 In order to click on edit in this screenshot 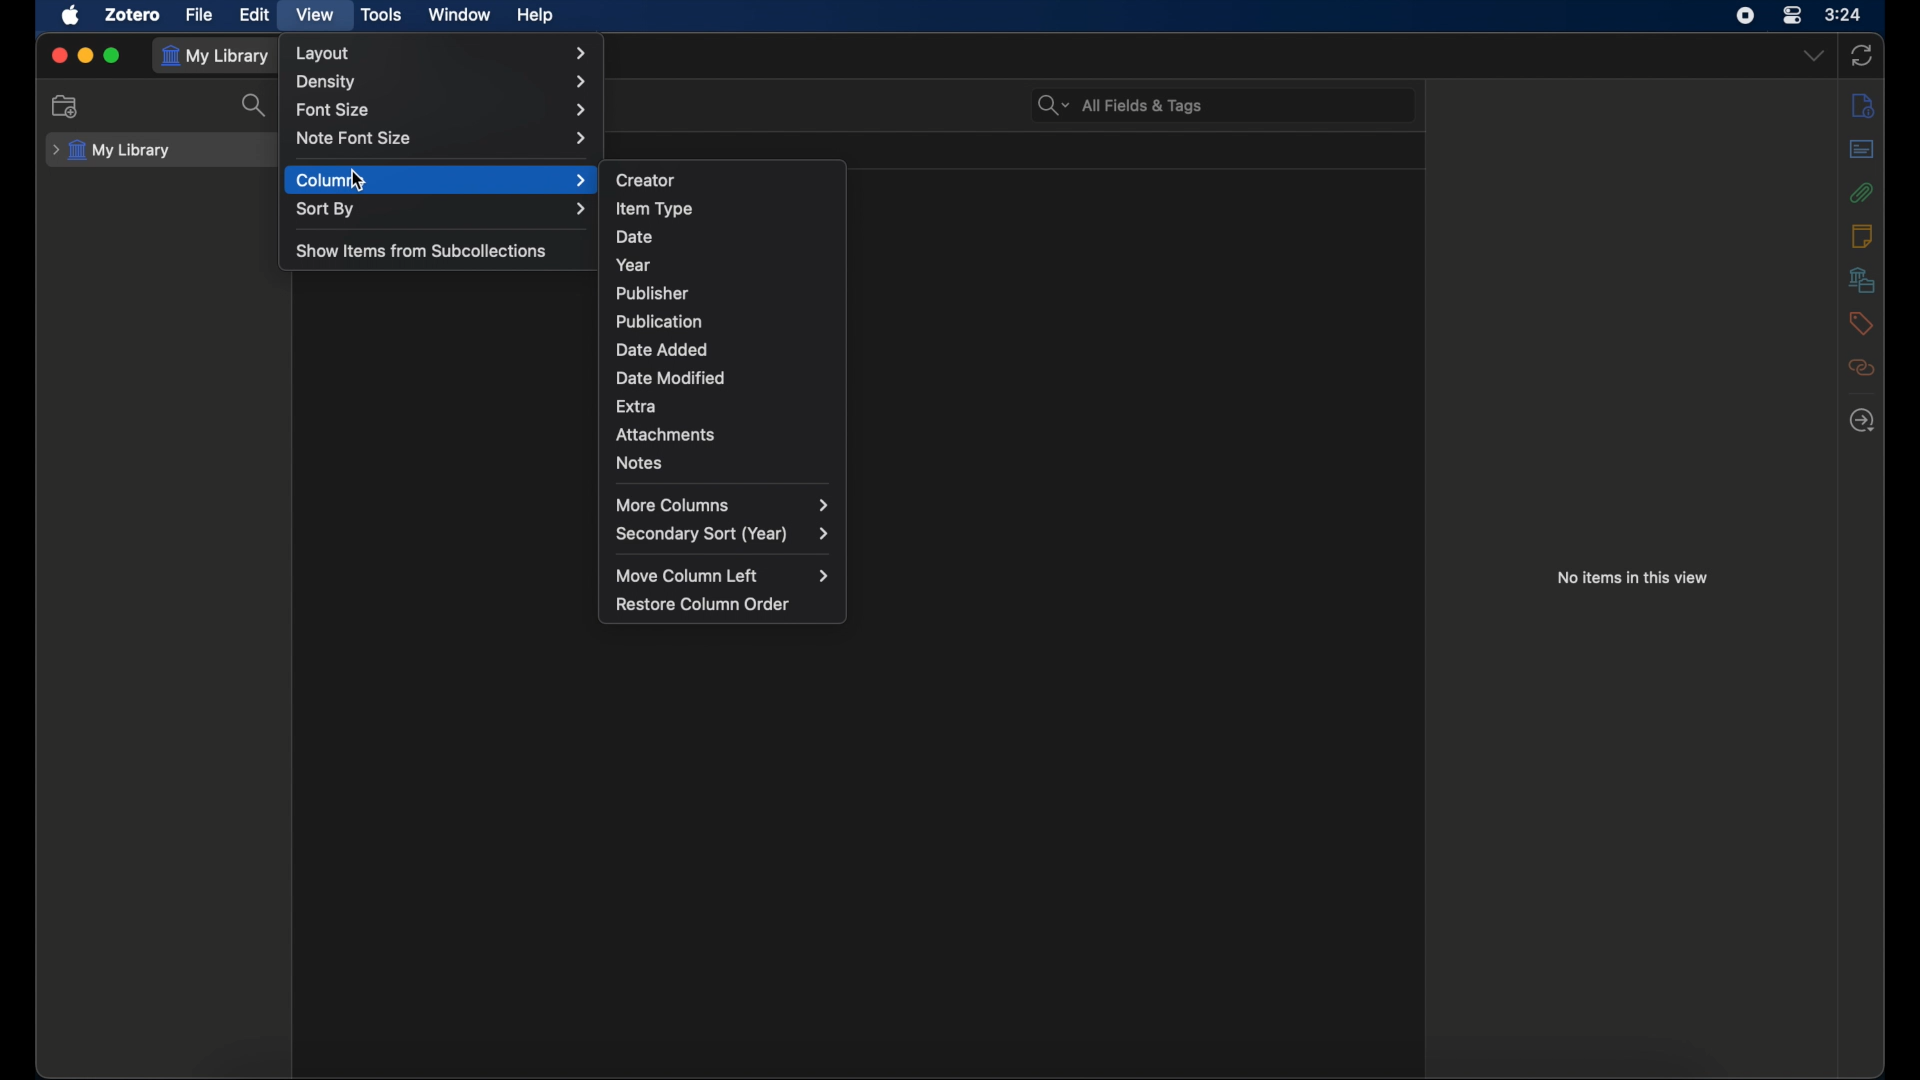, I will do `click(254, 15)`.